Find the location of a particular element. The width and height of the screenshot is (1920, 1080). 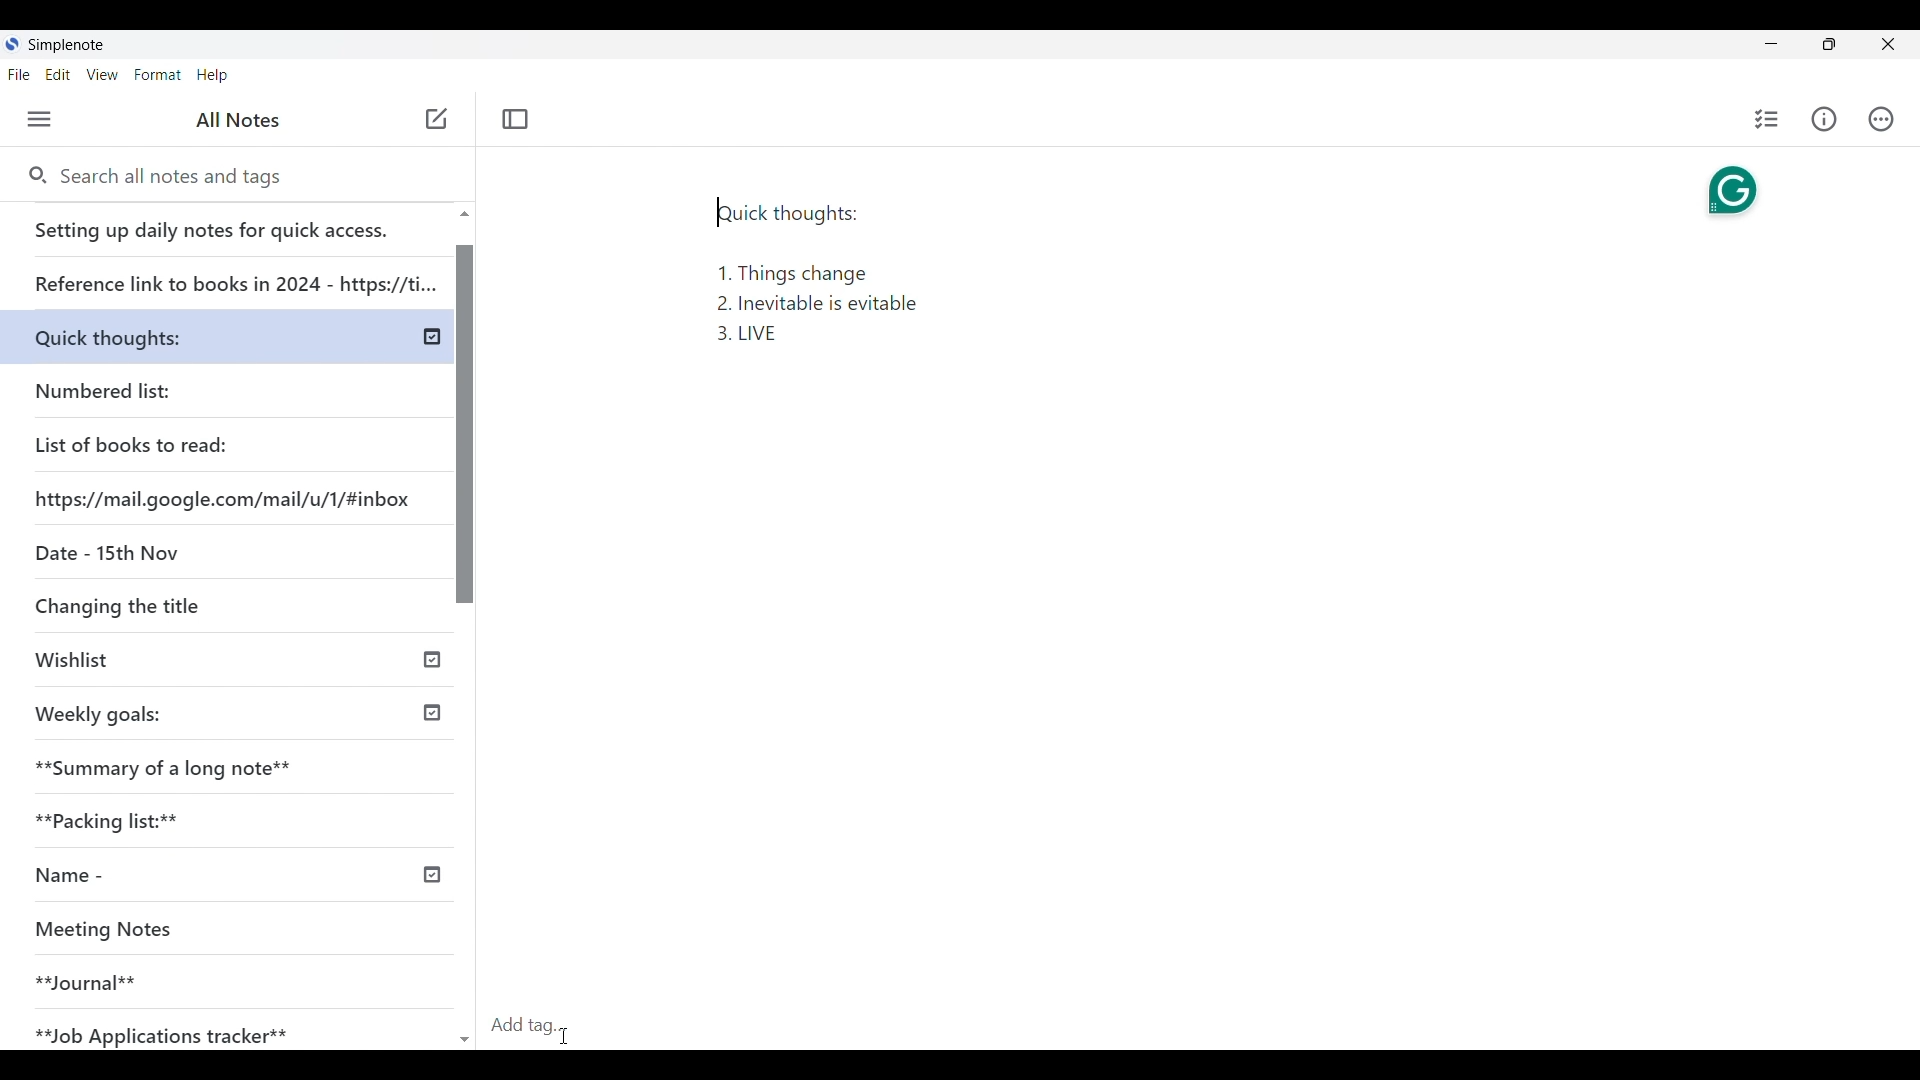

add tag is located at coordinates (540, 1023).